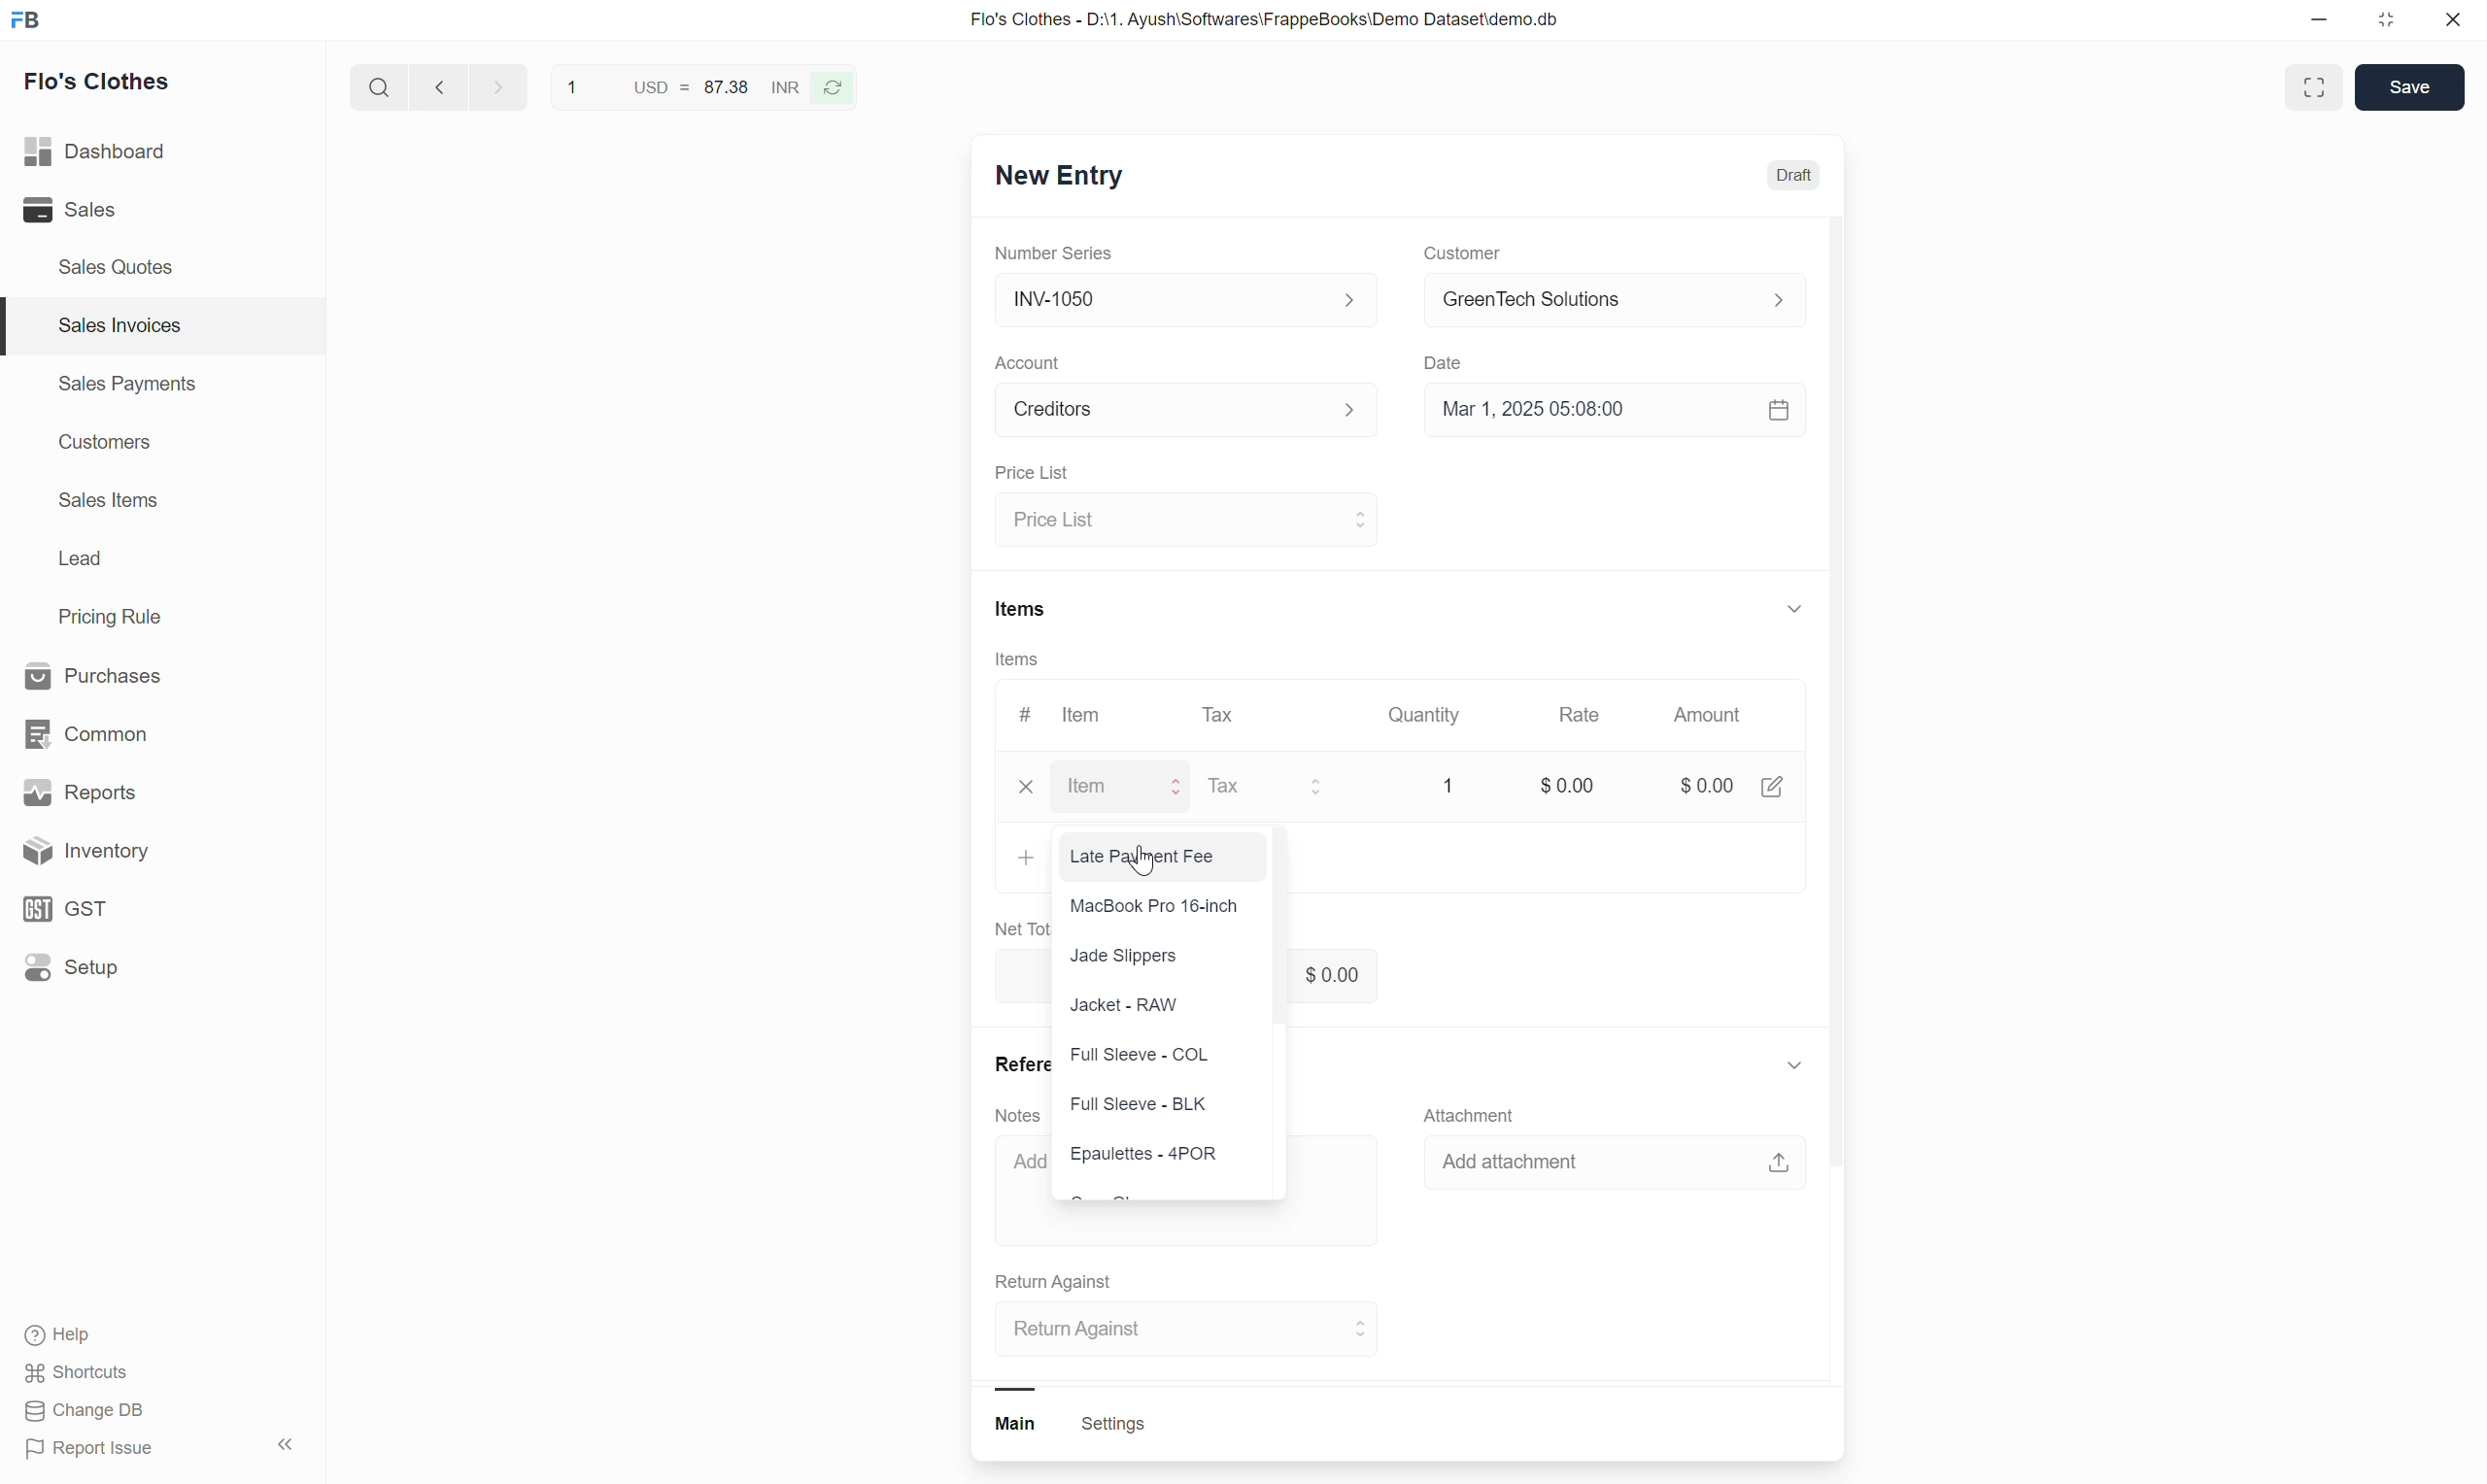  What do you see at coordinates (1177, 416) in the screenshot?
I see `Select Account` at bounding box center [1177, 416].